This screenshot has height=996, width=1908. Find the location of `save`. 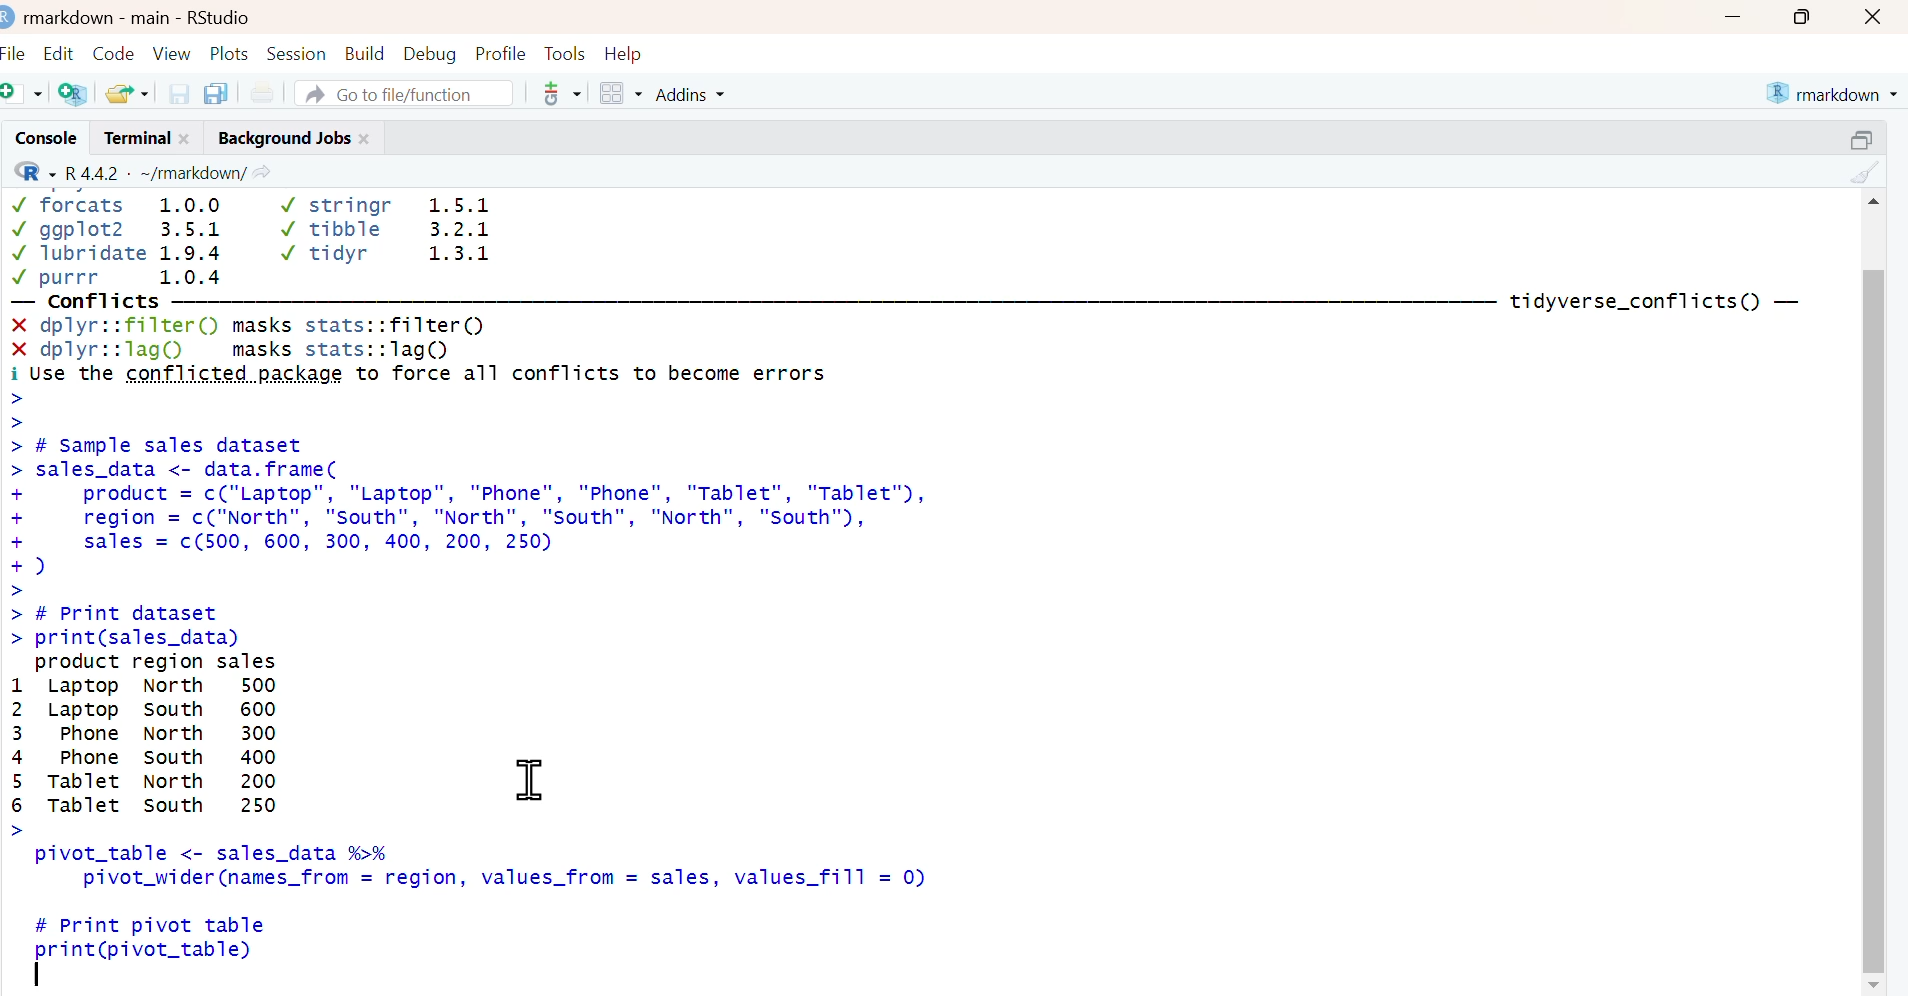

save is located at coordinates (180, 92).